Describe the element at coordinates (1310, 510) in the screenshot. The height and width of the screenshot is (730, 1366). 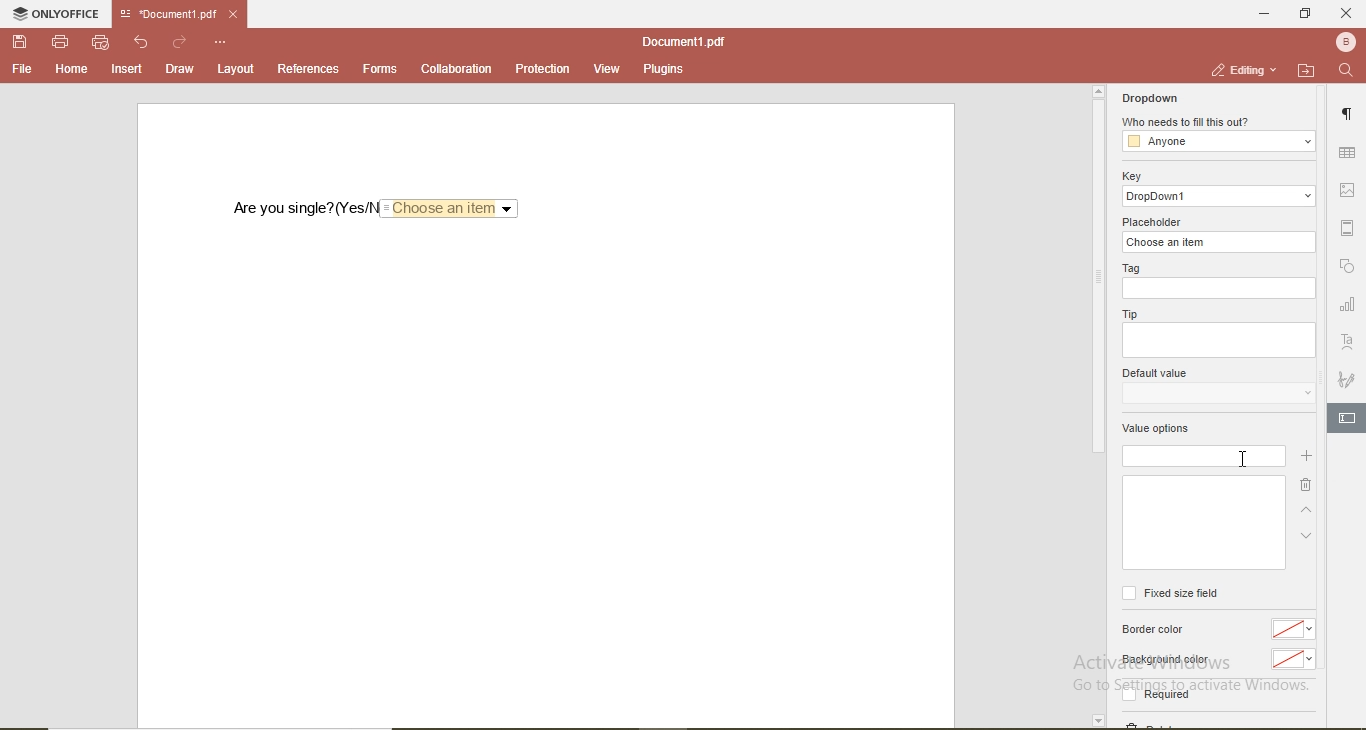
I see `up` at that location.